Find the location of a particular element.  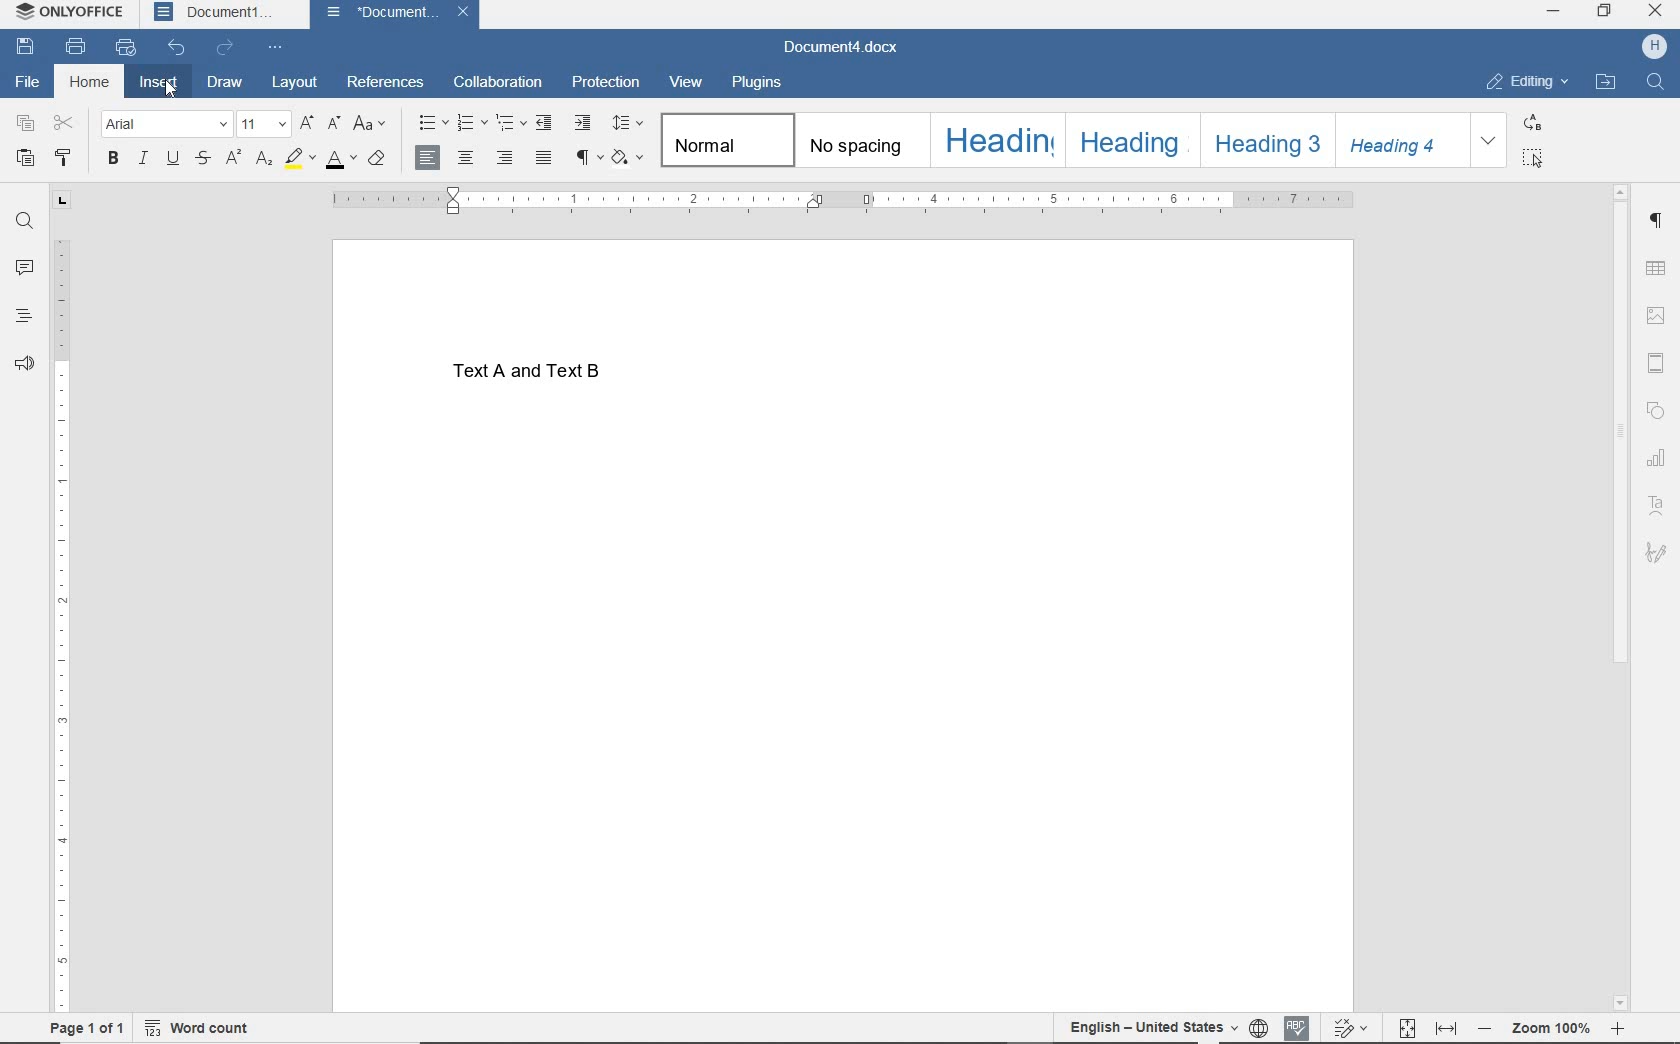

minimize is located at coordinates (1553, 13).